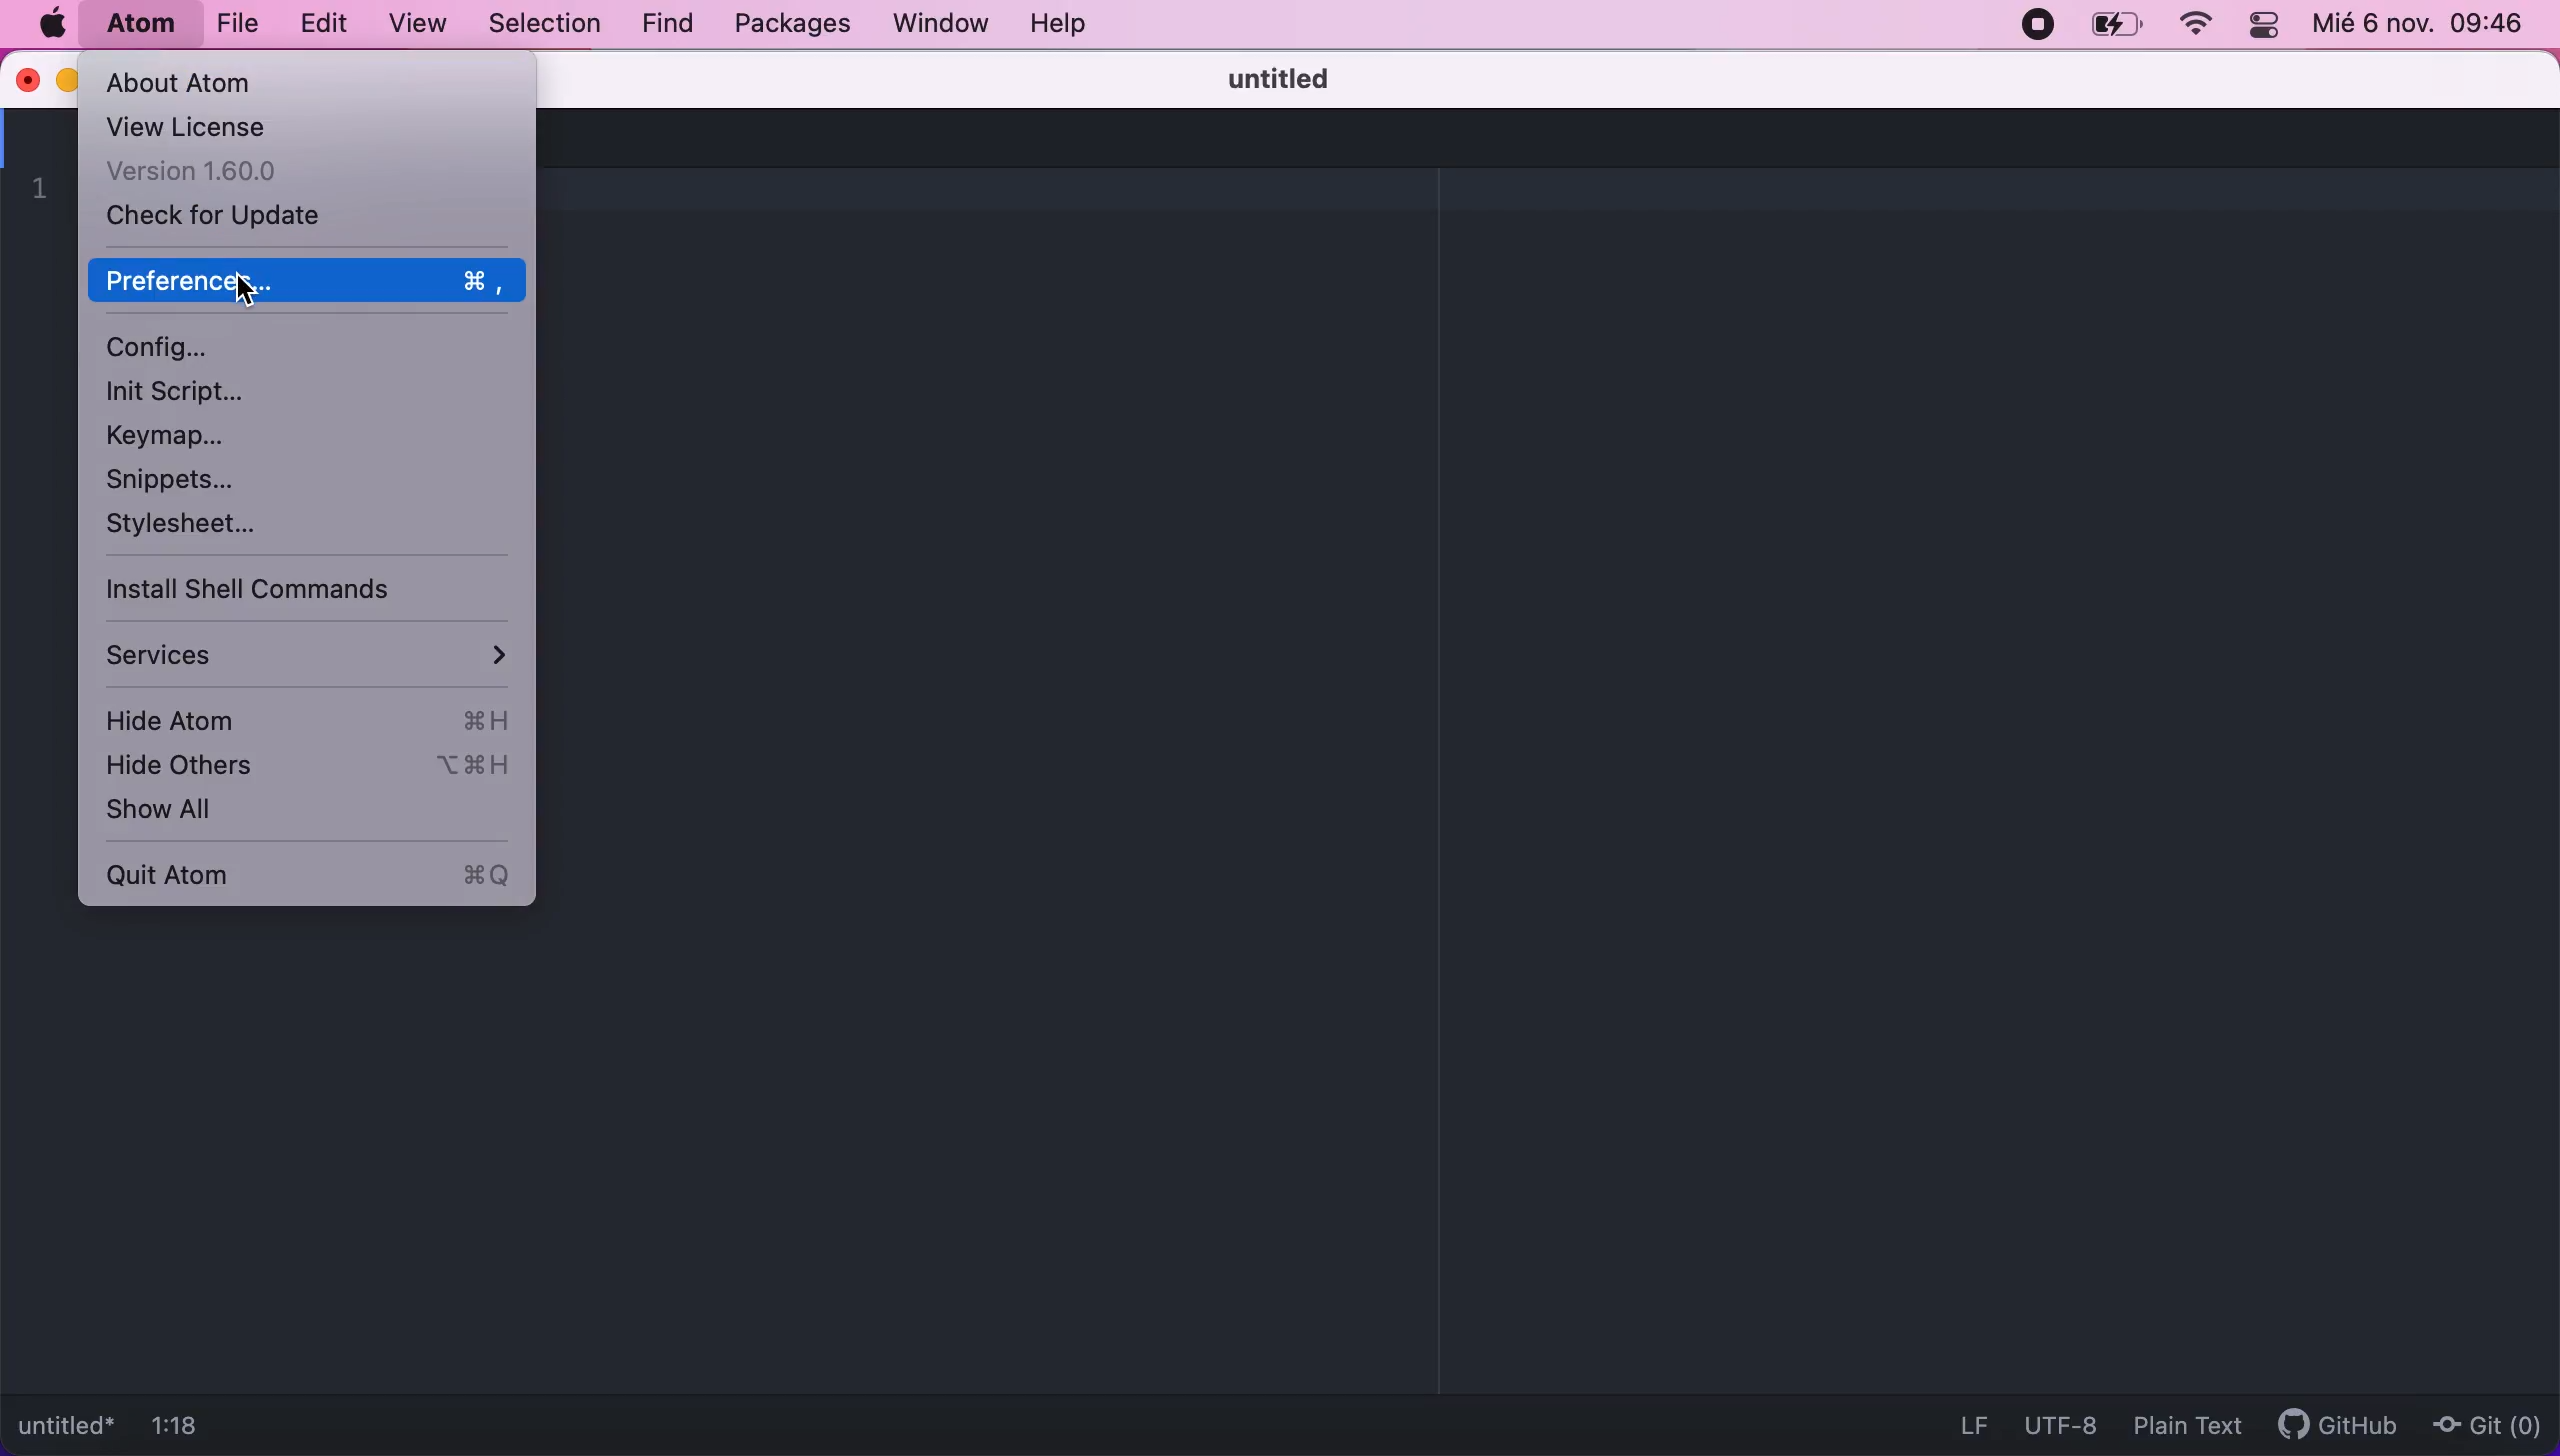  What do you see at coordinates (2424, 27) in the screenshot?
I see `Mié 6 nov. 09:46` at bounding box center [2424, 27].